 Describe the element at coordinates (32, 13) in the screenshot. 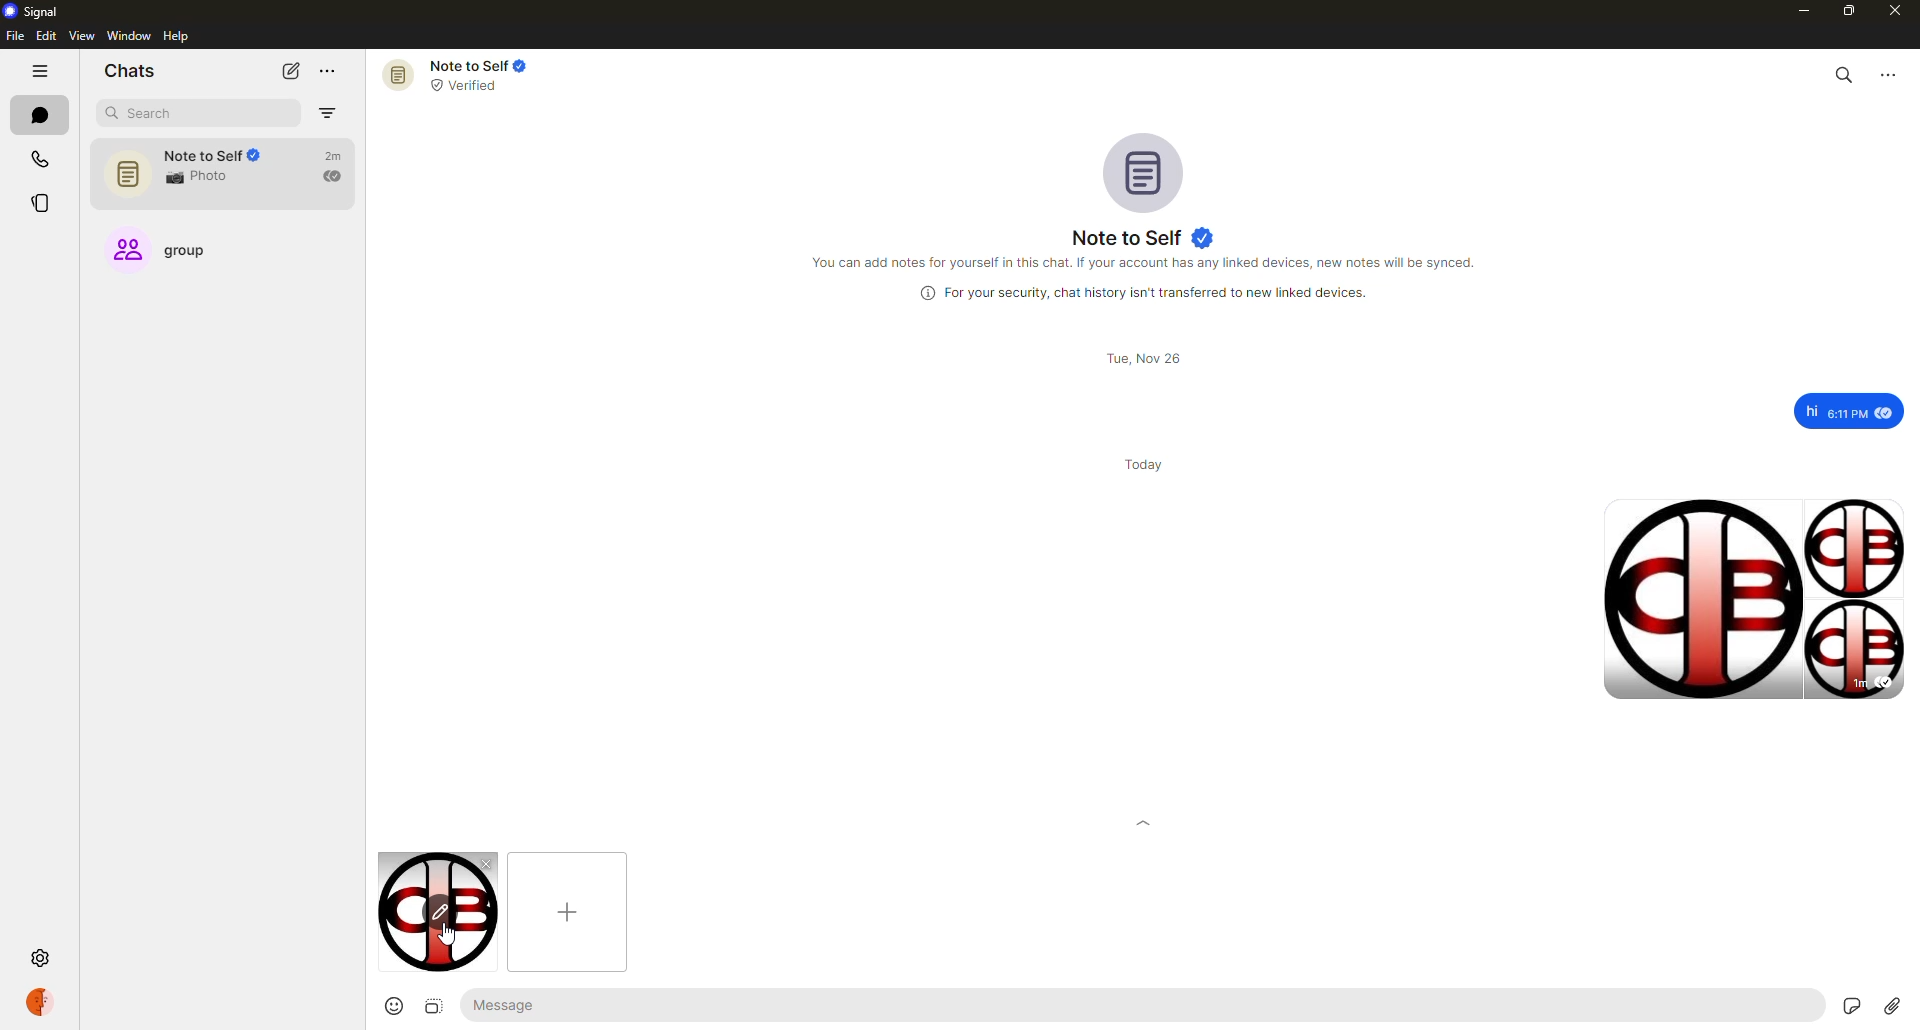

I see `signal` at that location.